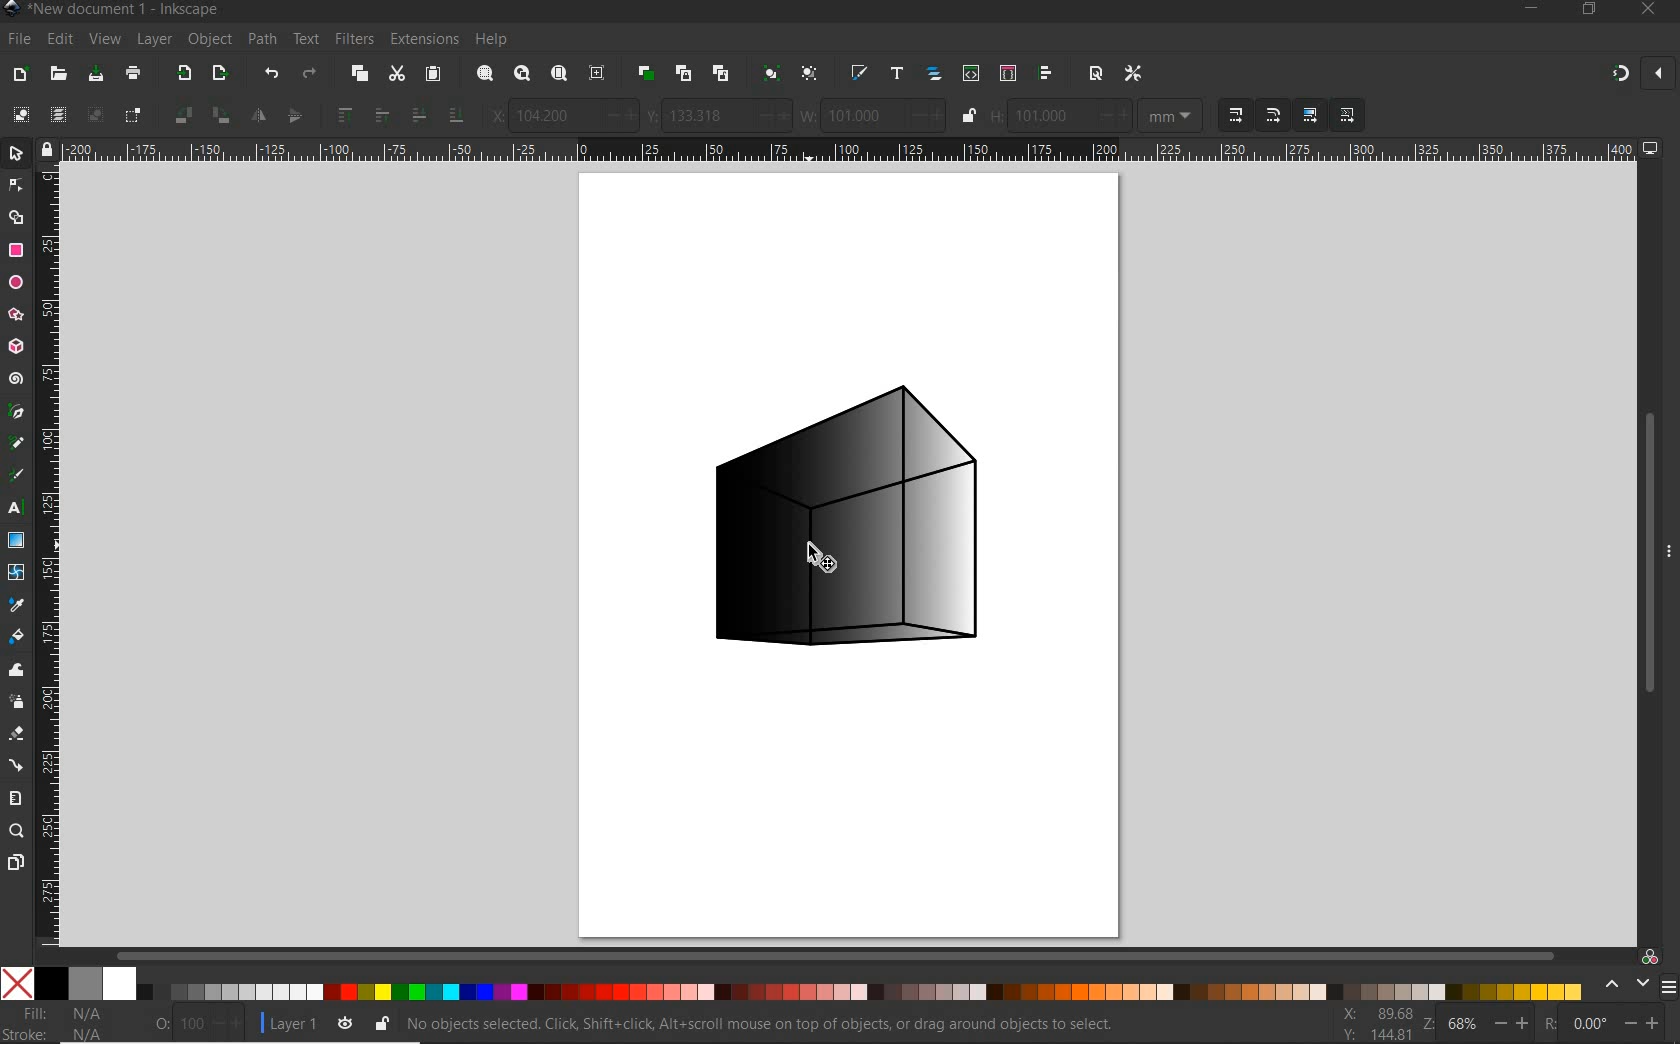 This screenshot has height=1044, width=1680. I want to click on GROUP, so click(770, 72).